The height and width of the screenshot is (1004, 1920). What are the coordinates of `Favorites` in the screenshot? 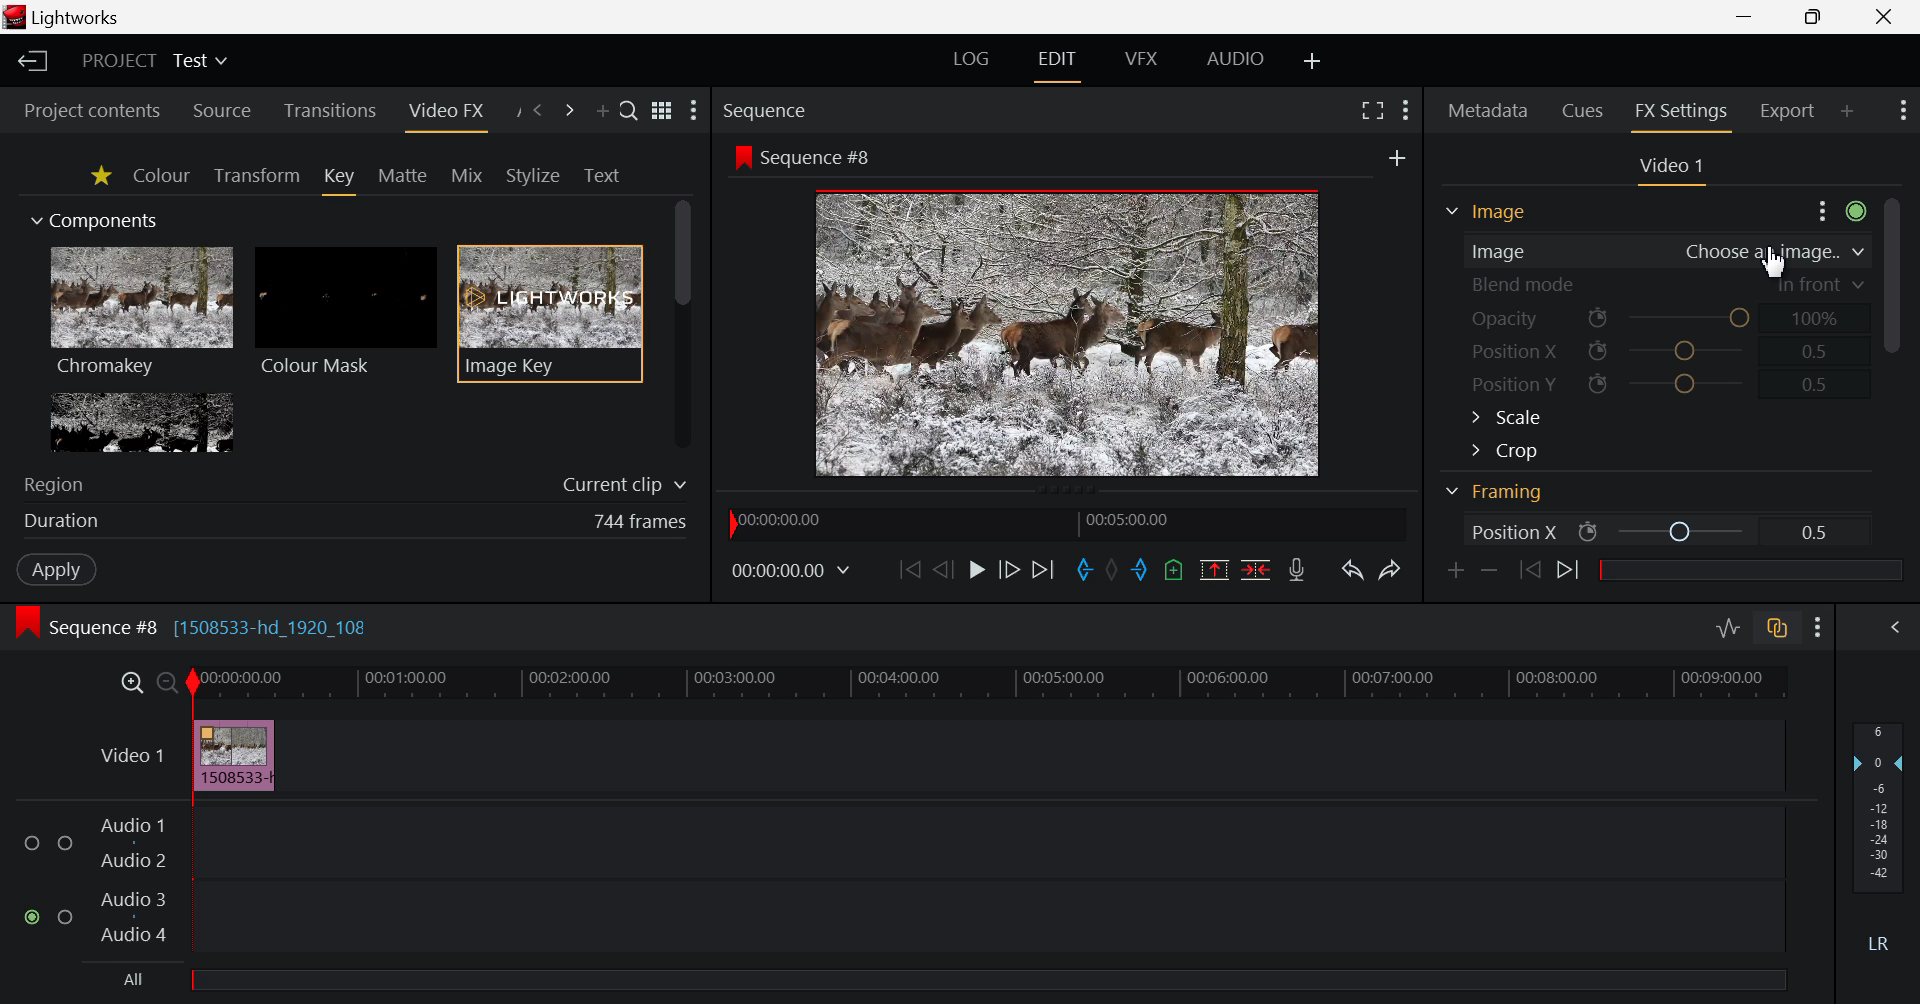 It's located at (102, 179).